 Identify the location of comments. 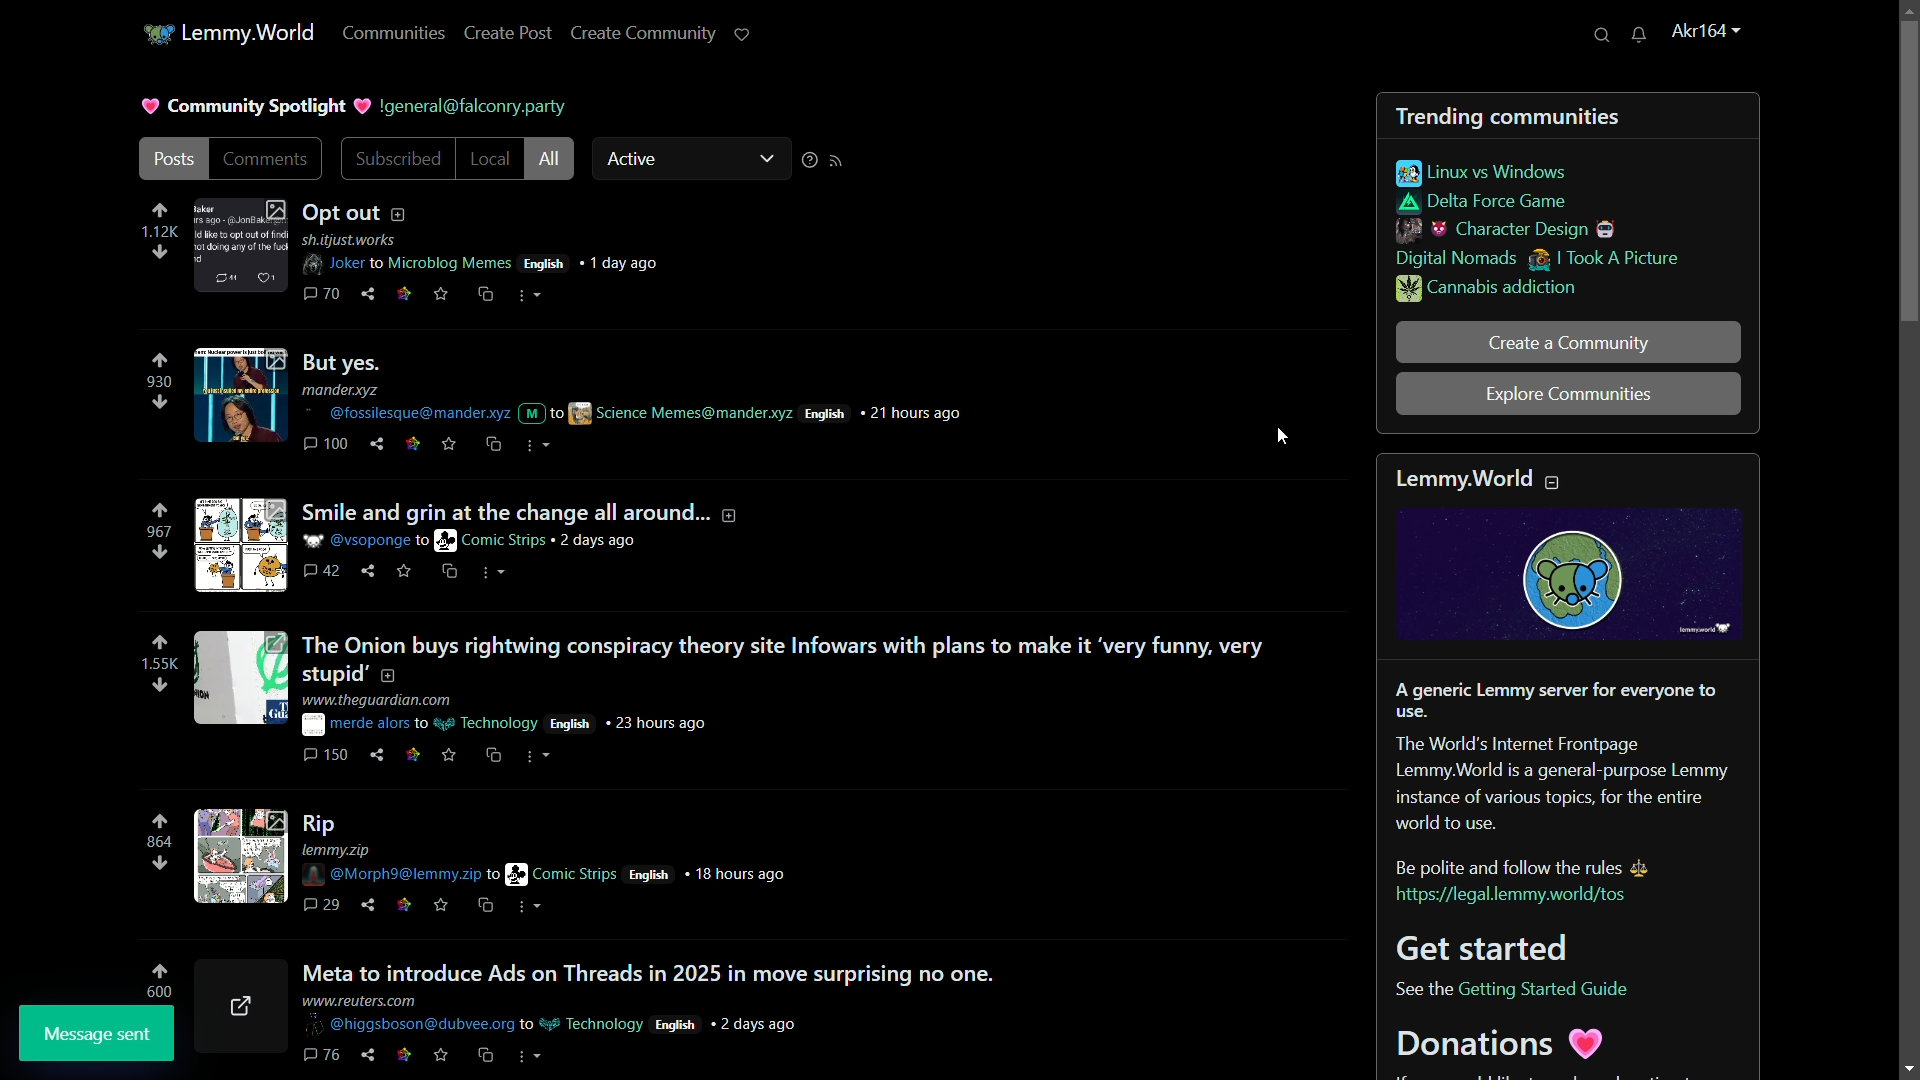
(267, 160).